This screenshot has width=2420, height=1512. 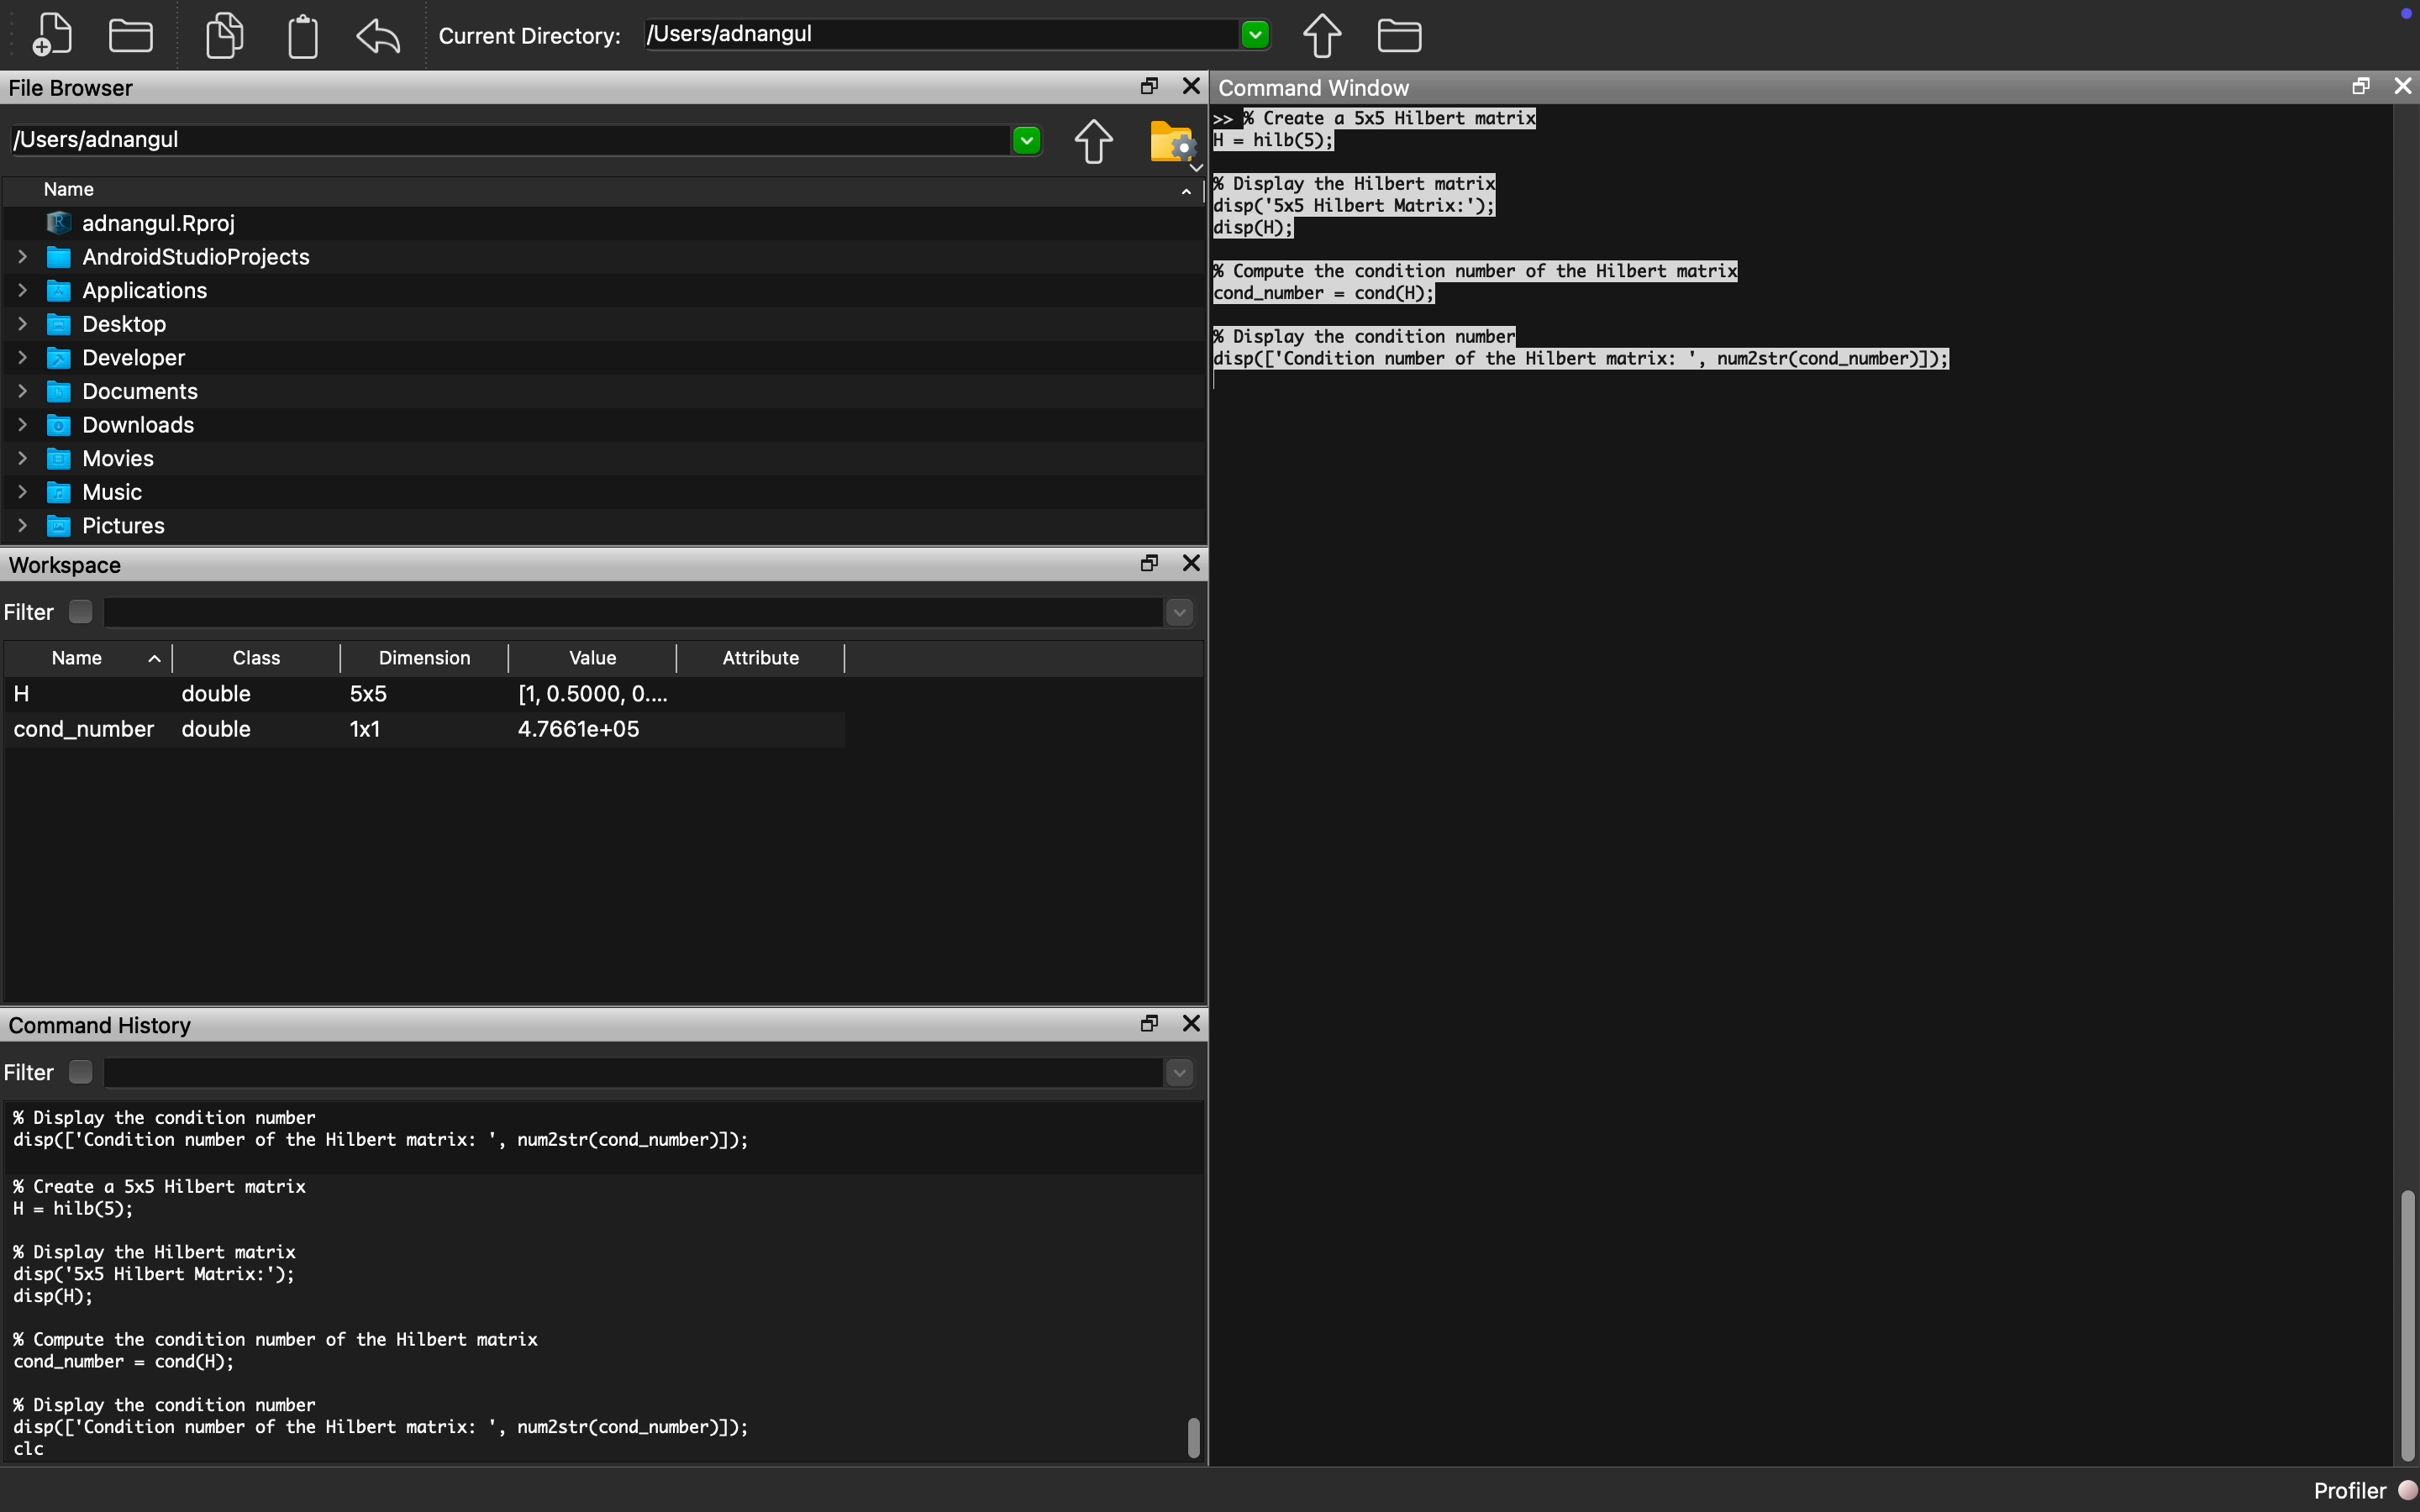 What do you see at coordinates (384, 1431) in the screenshot?
I see `% Display the condition number
disp(['Condition number of the Hilbert matrix: ', num2str(cond_number)]);
clc` at bounding box center [384, 1431].